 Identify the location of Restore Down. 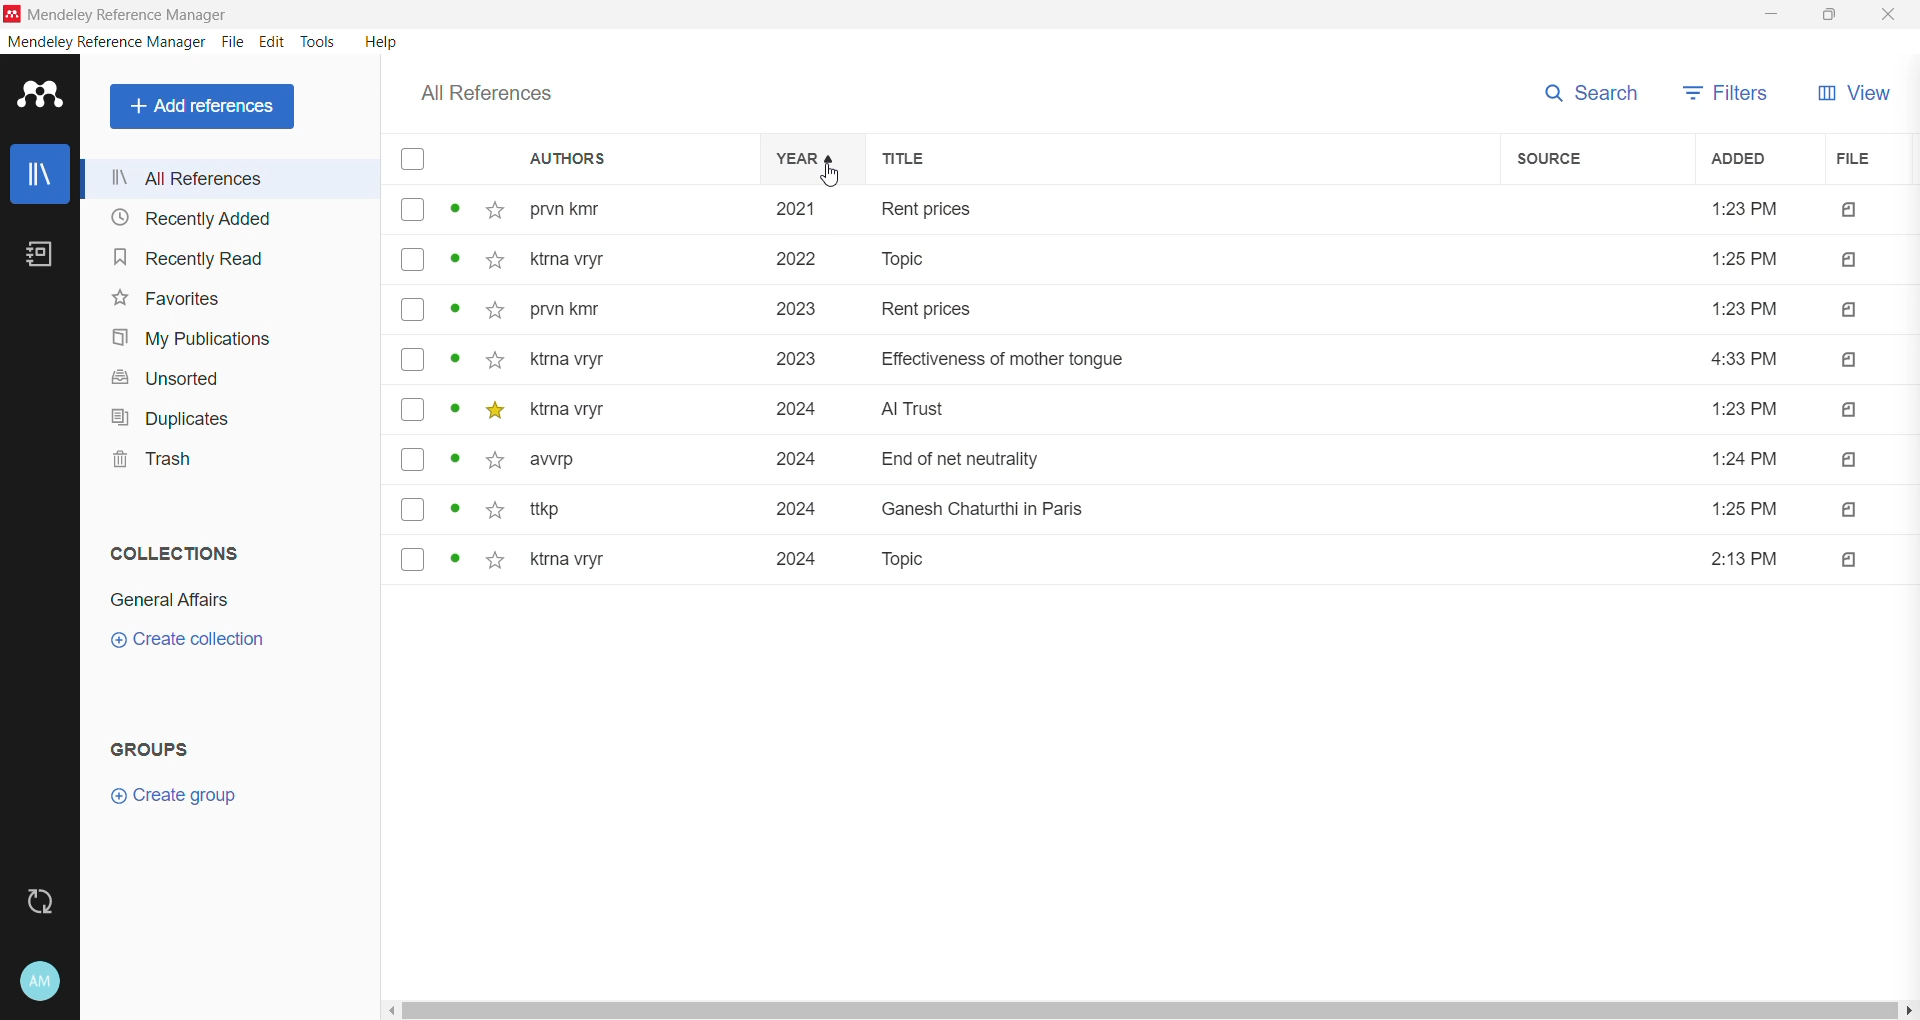
(1831, 15).